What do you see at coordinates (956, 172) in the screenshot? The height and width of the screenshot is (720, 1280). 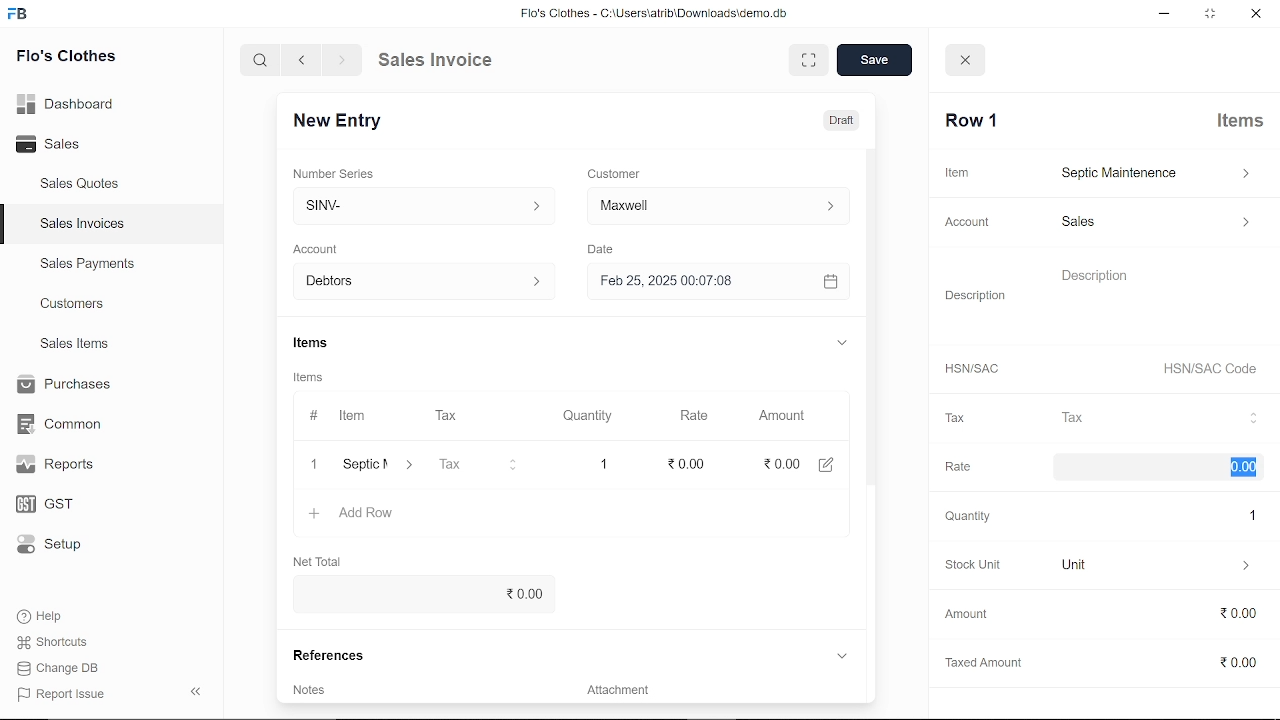 I see `Item` at bounding box center [956, 172].